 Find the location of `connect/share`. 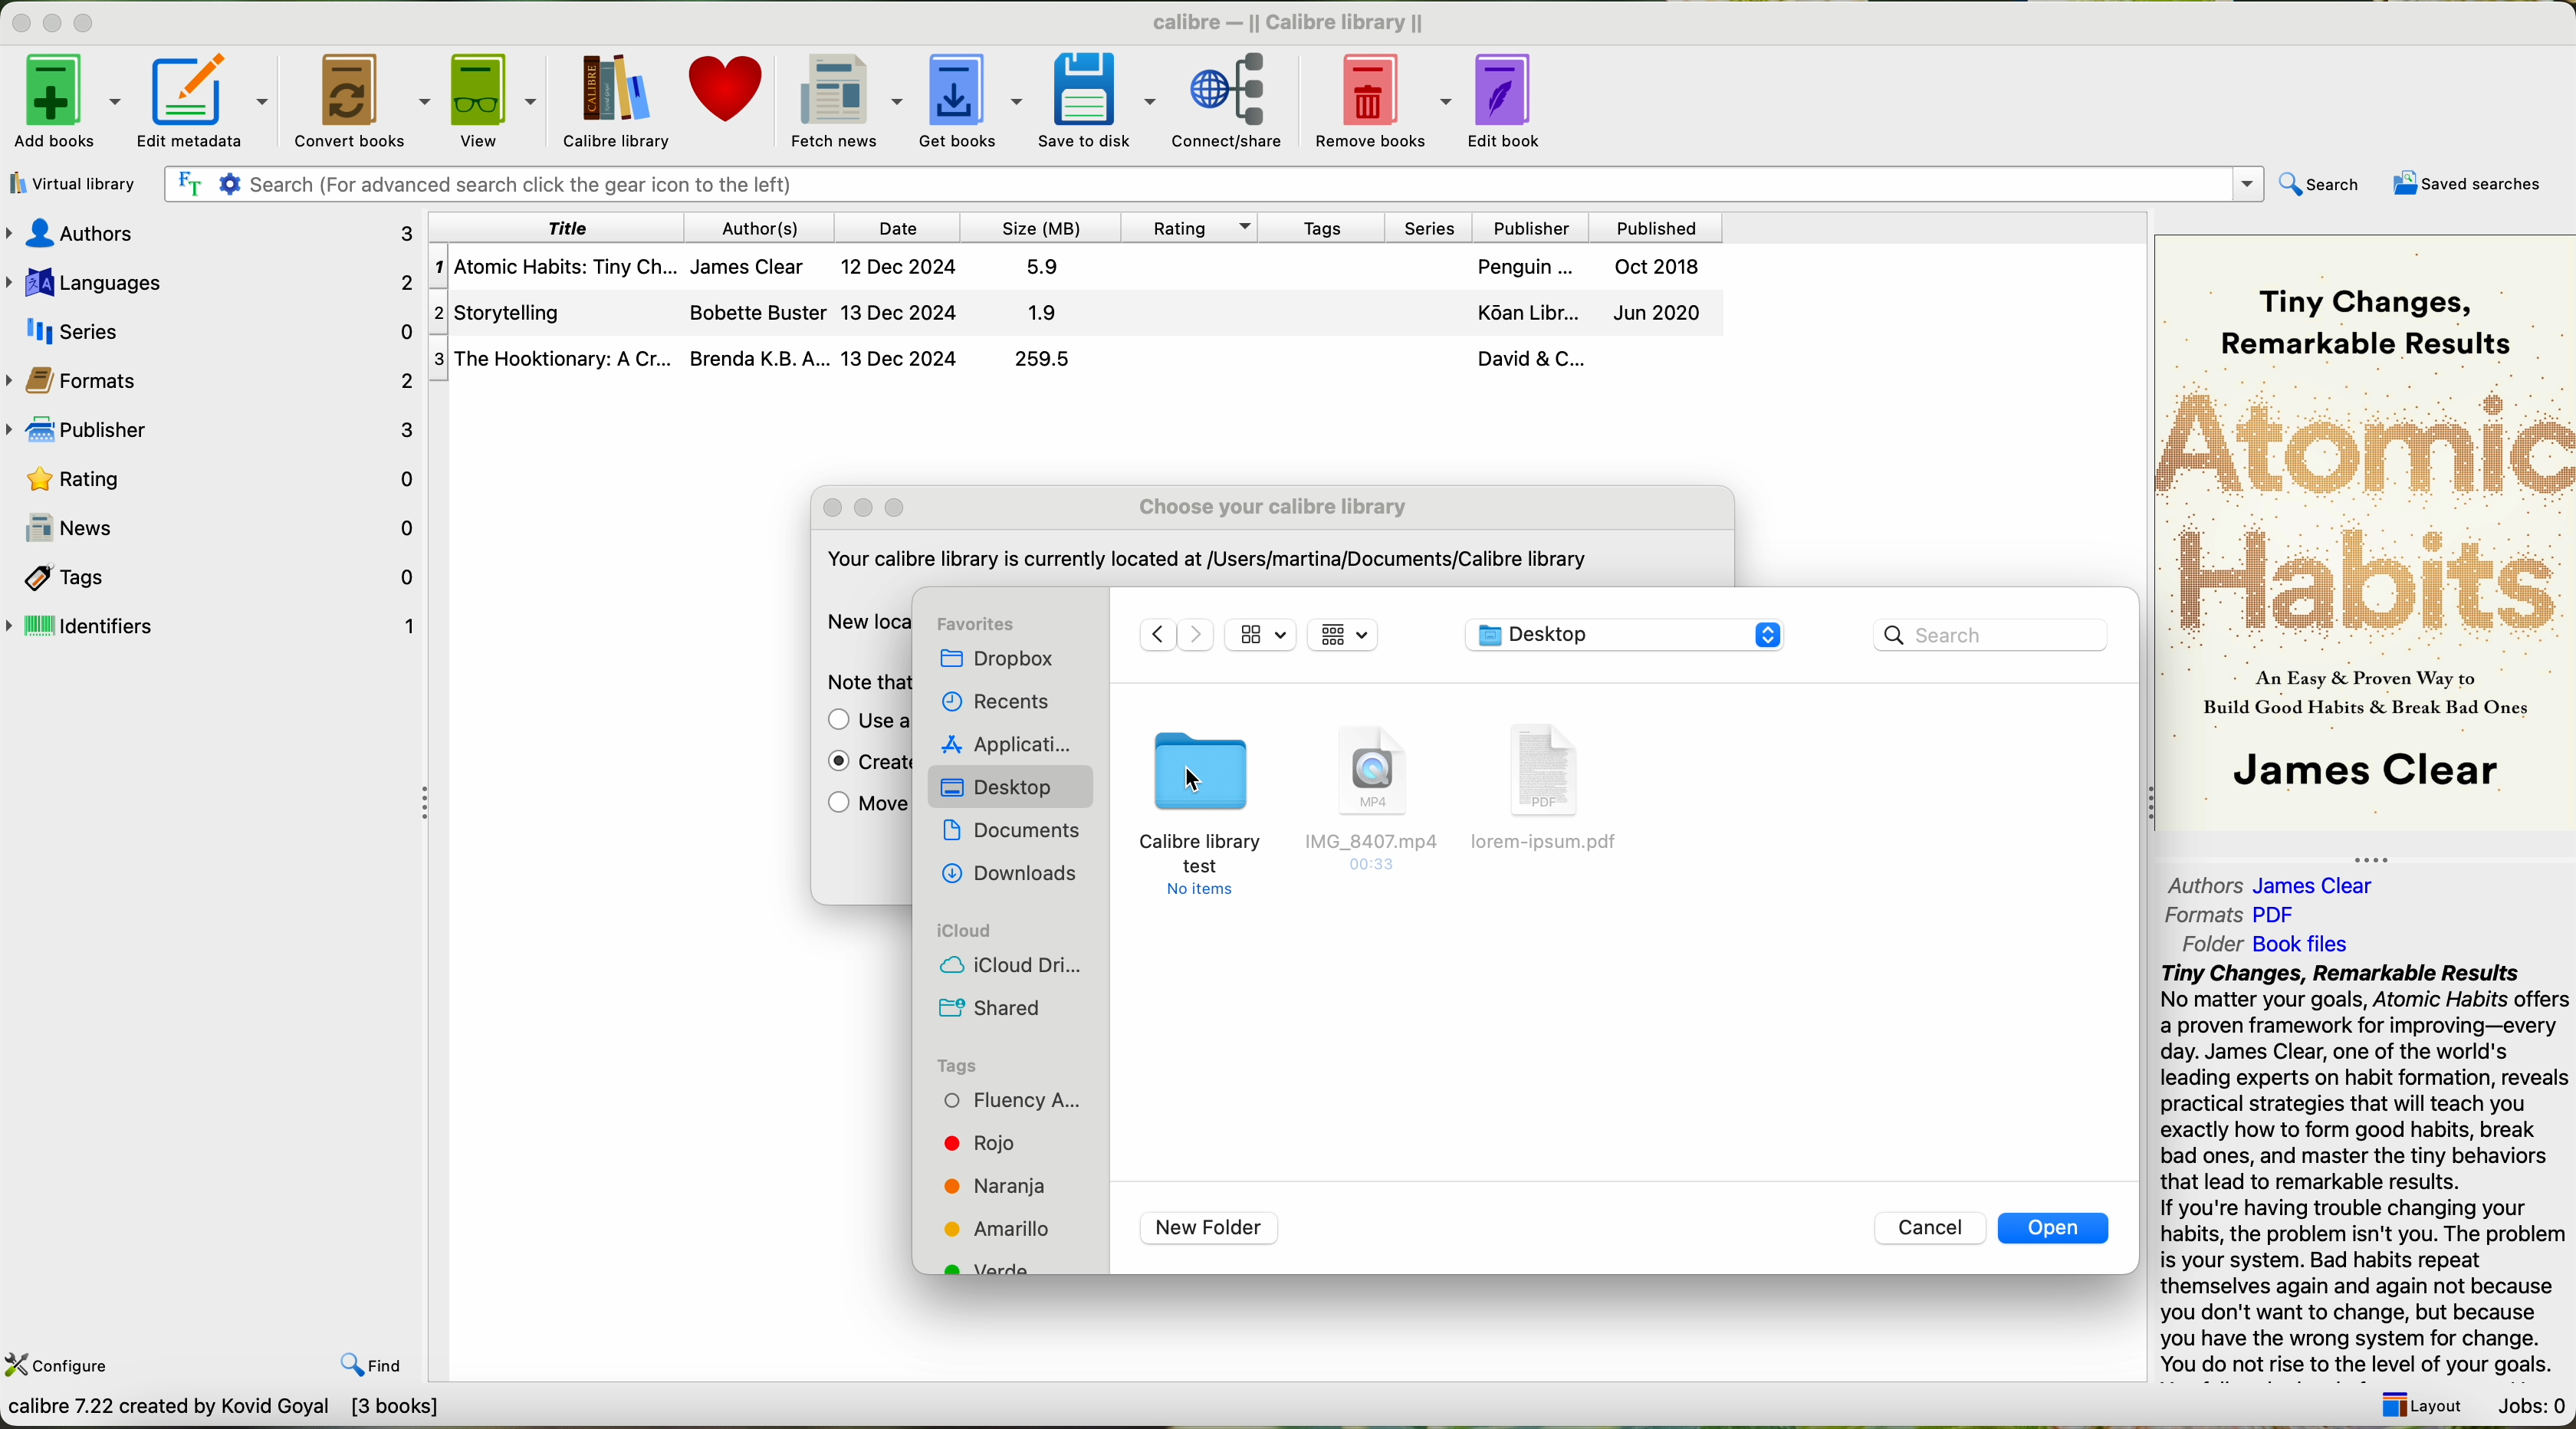

connect/share is located at coordinates (1240, 98).